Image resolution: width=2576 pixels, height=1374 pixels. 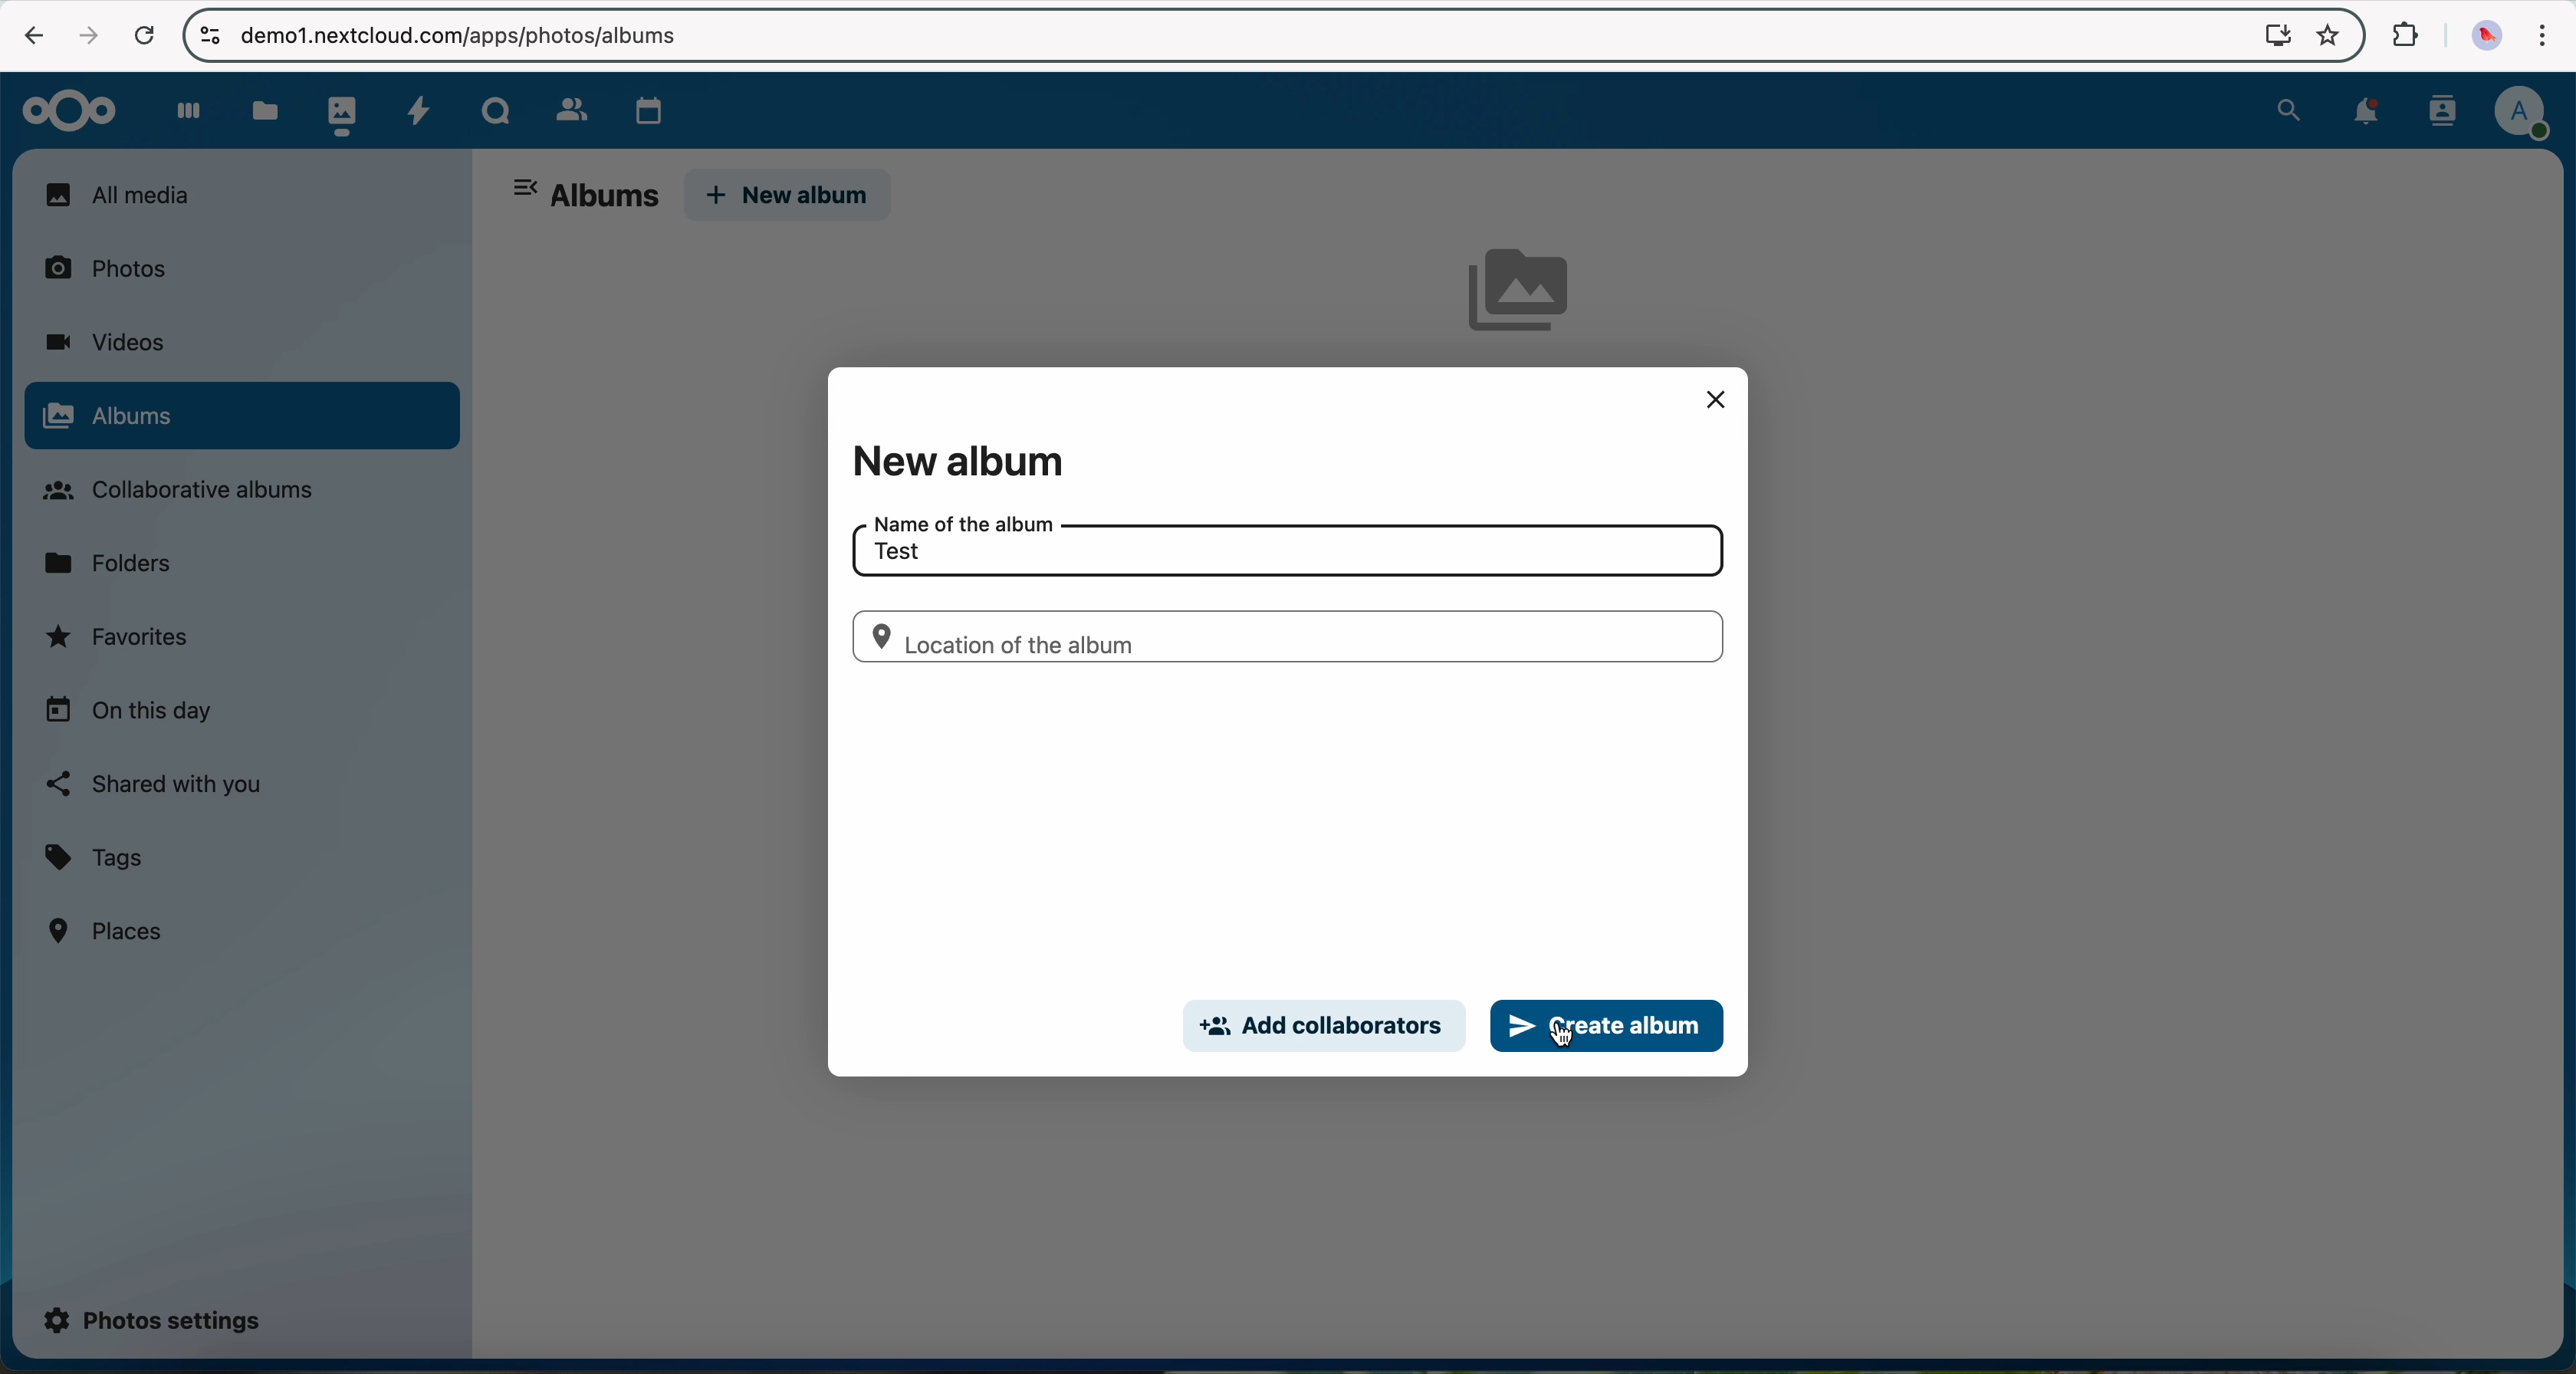 I want to click on dashboard, so click(x=179, y=110).